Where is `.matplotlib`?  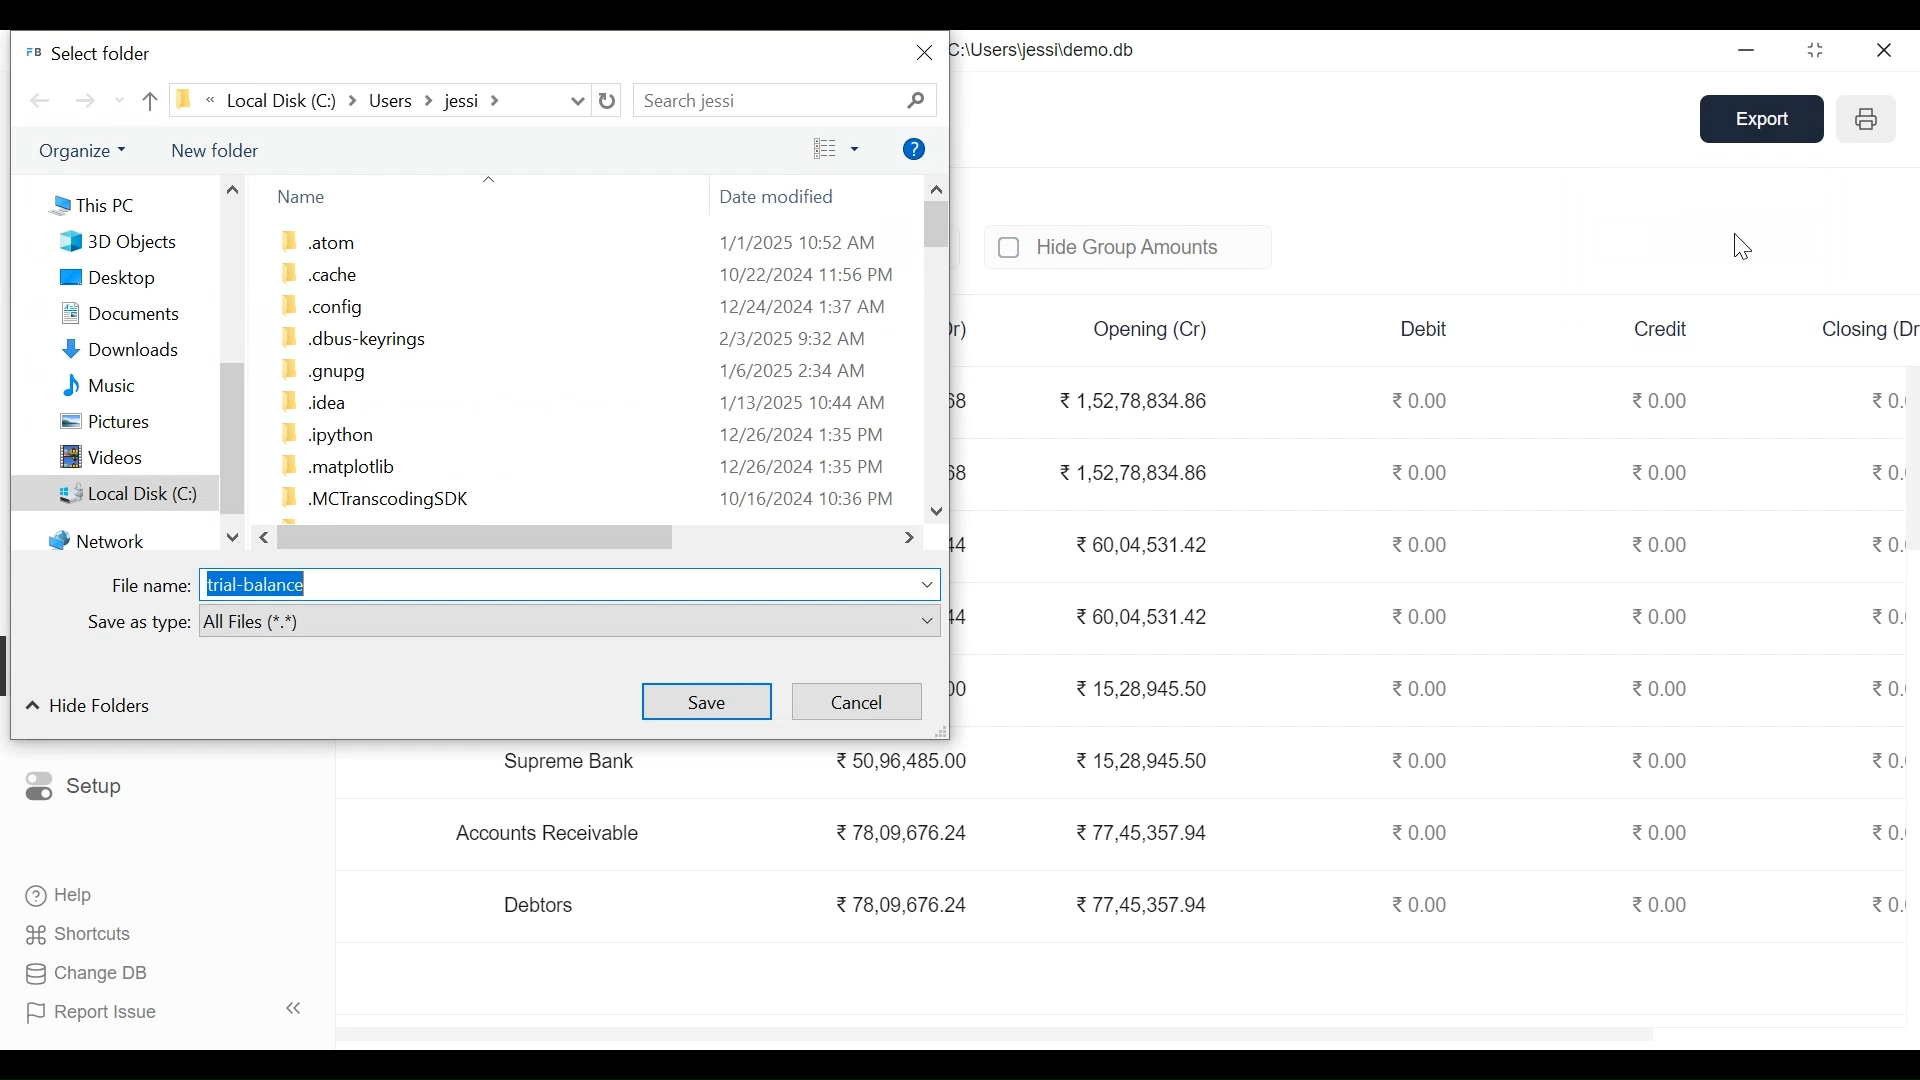 .matplotlib is located at coordinates (337, 465).